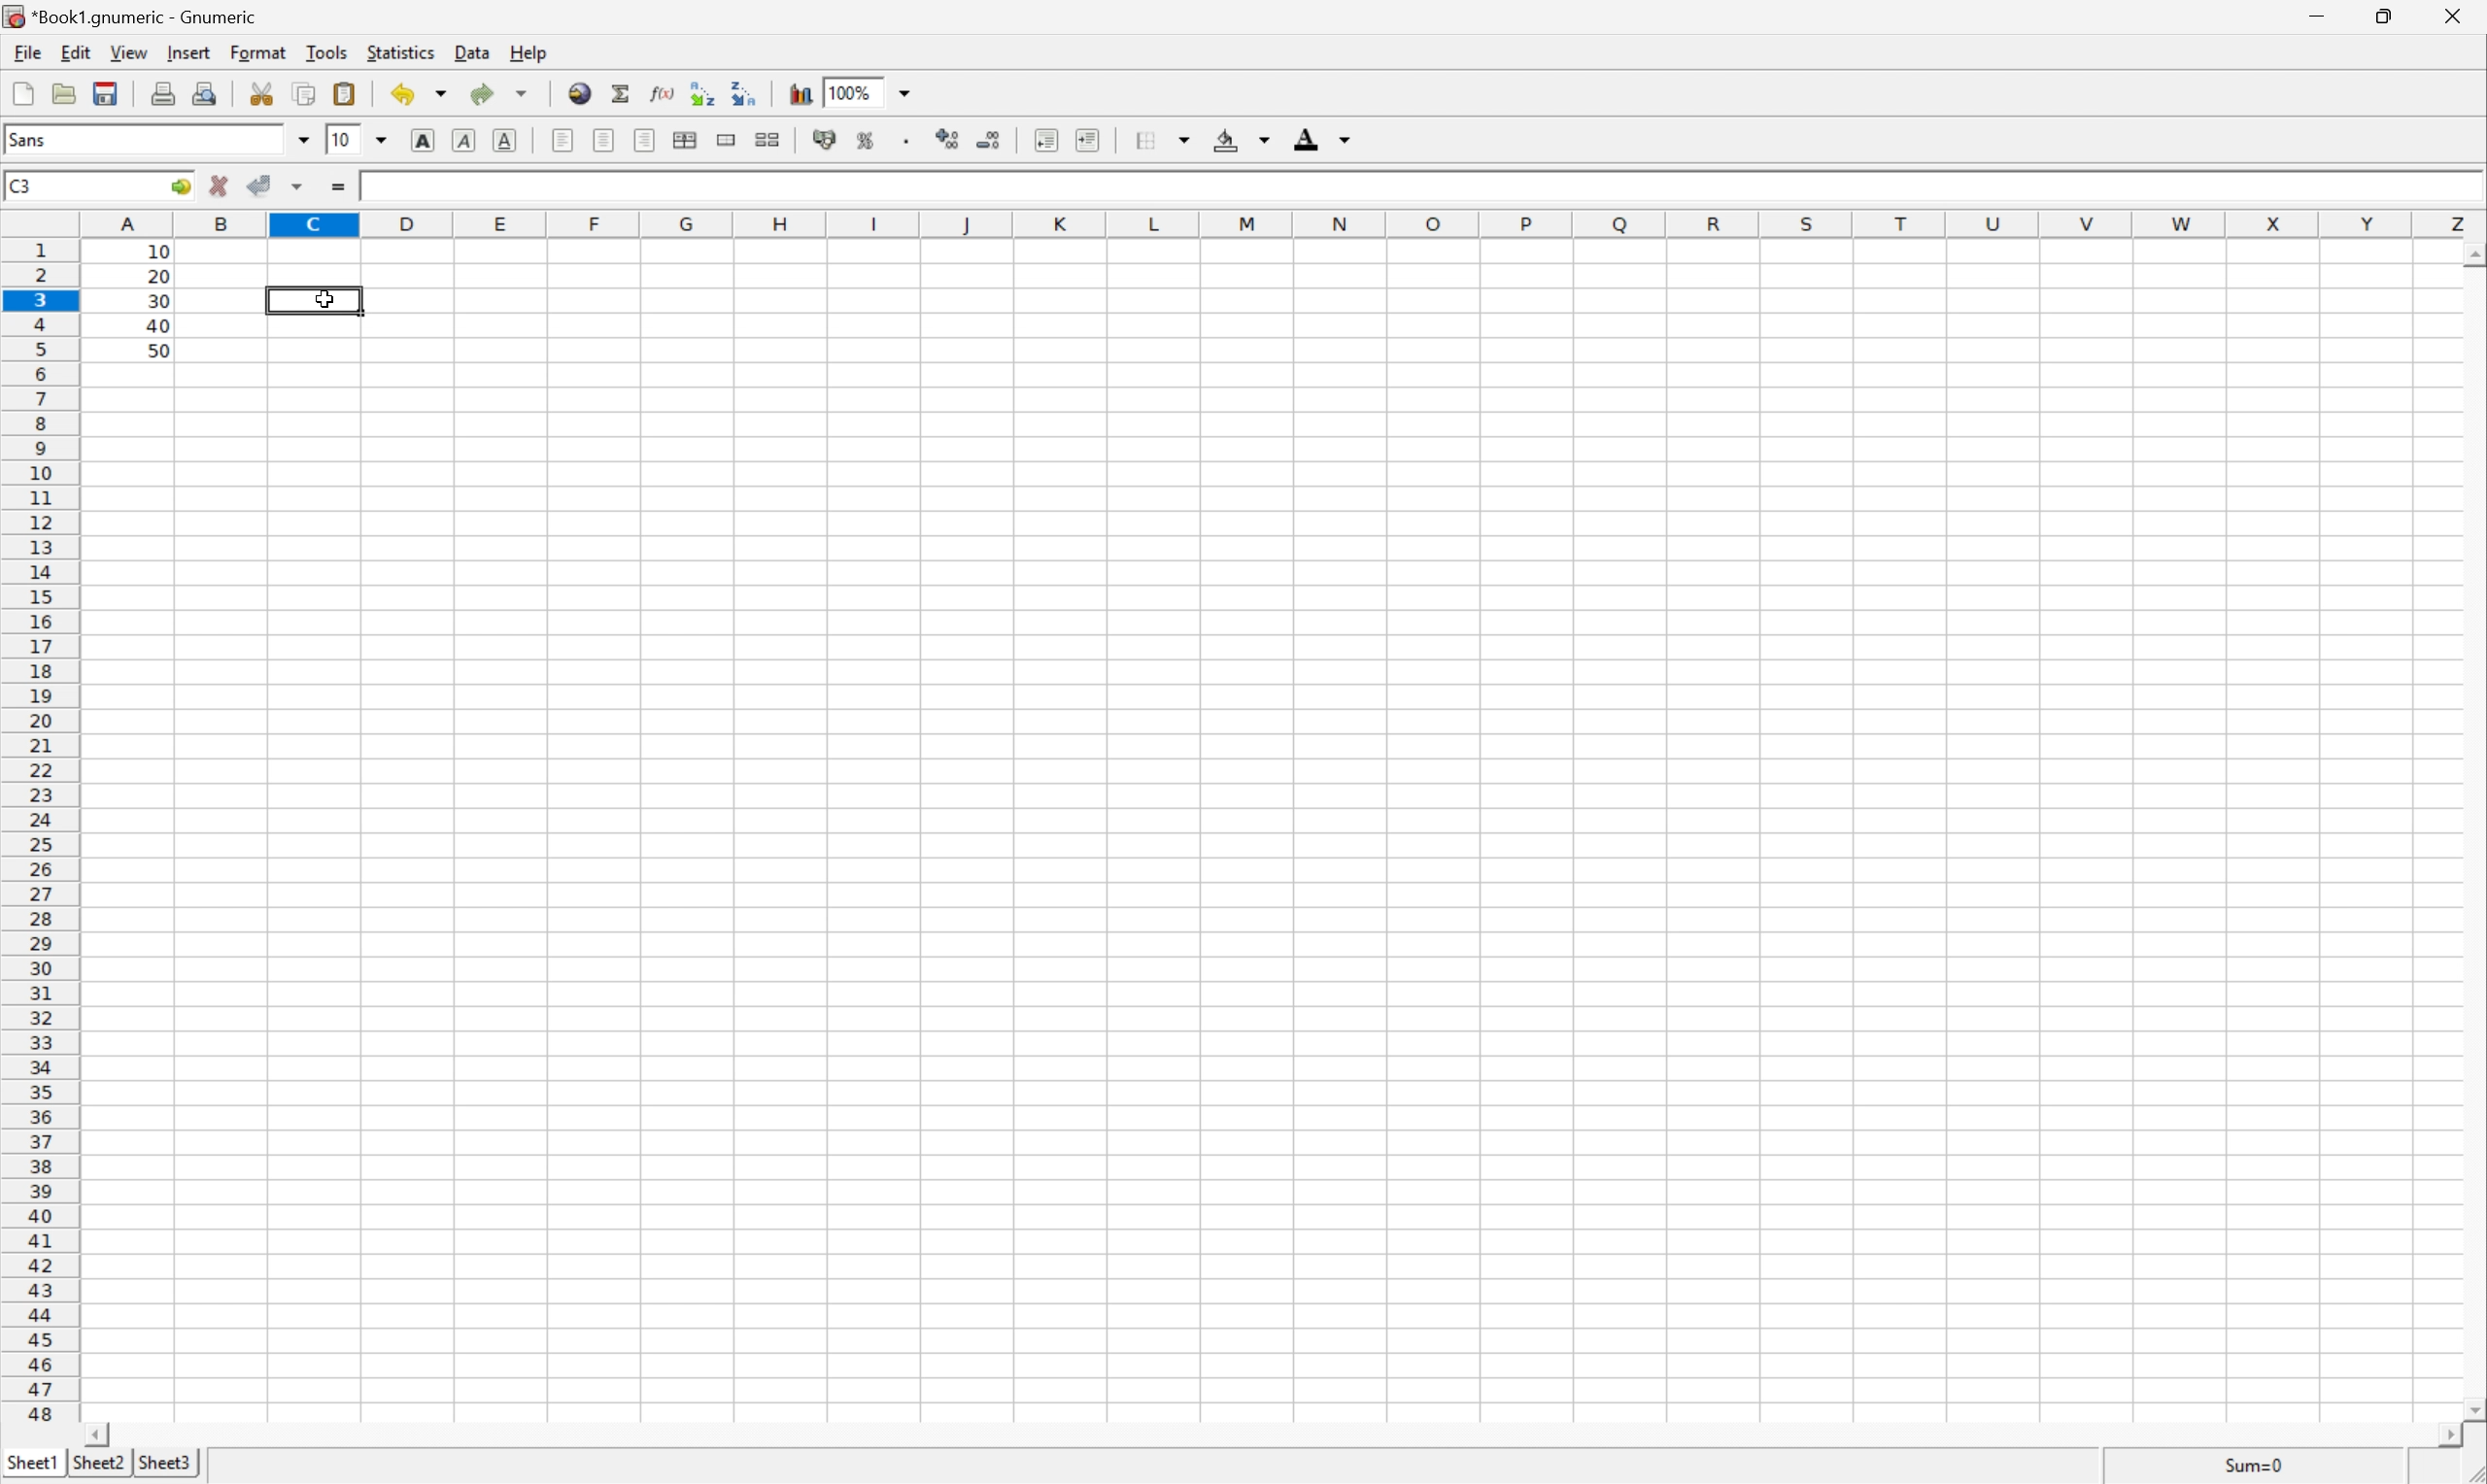  What do you see at coordinates (1281, 223) in the screenshot?
I see `Column names` at bounding box center [1281, 223].